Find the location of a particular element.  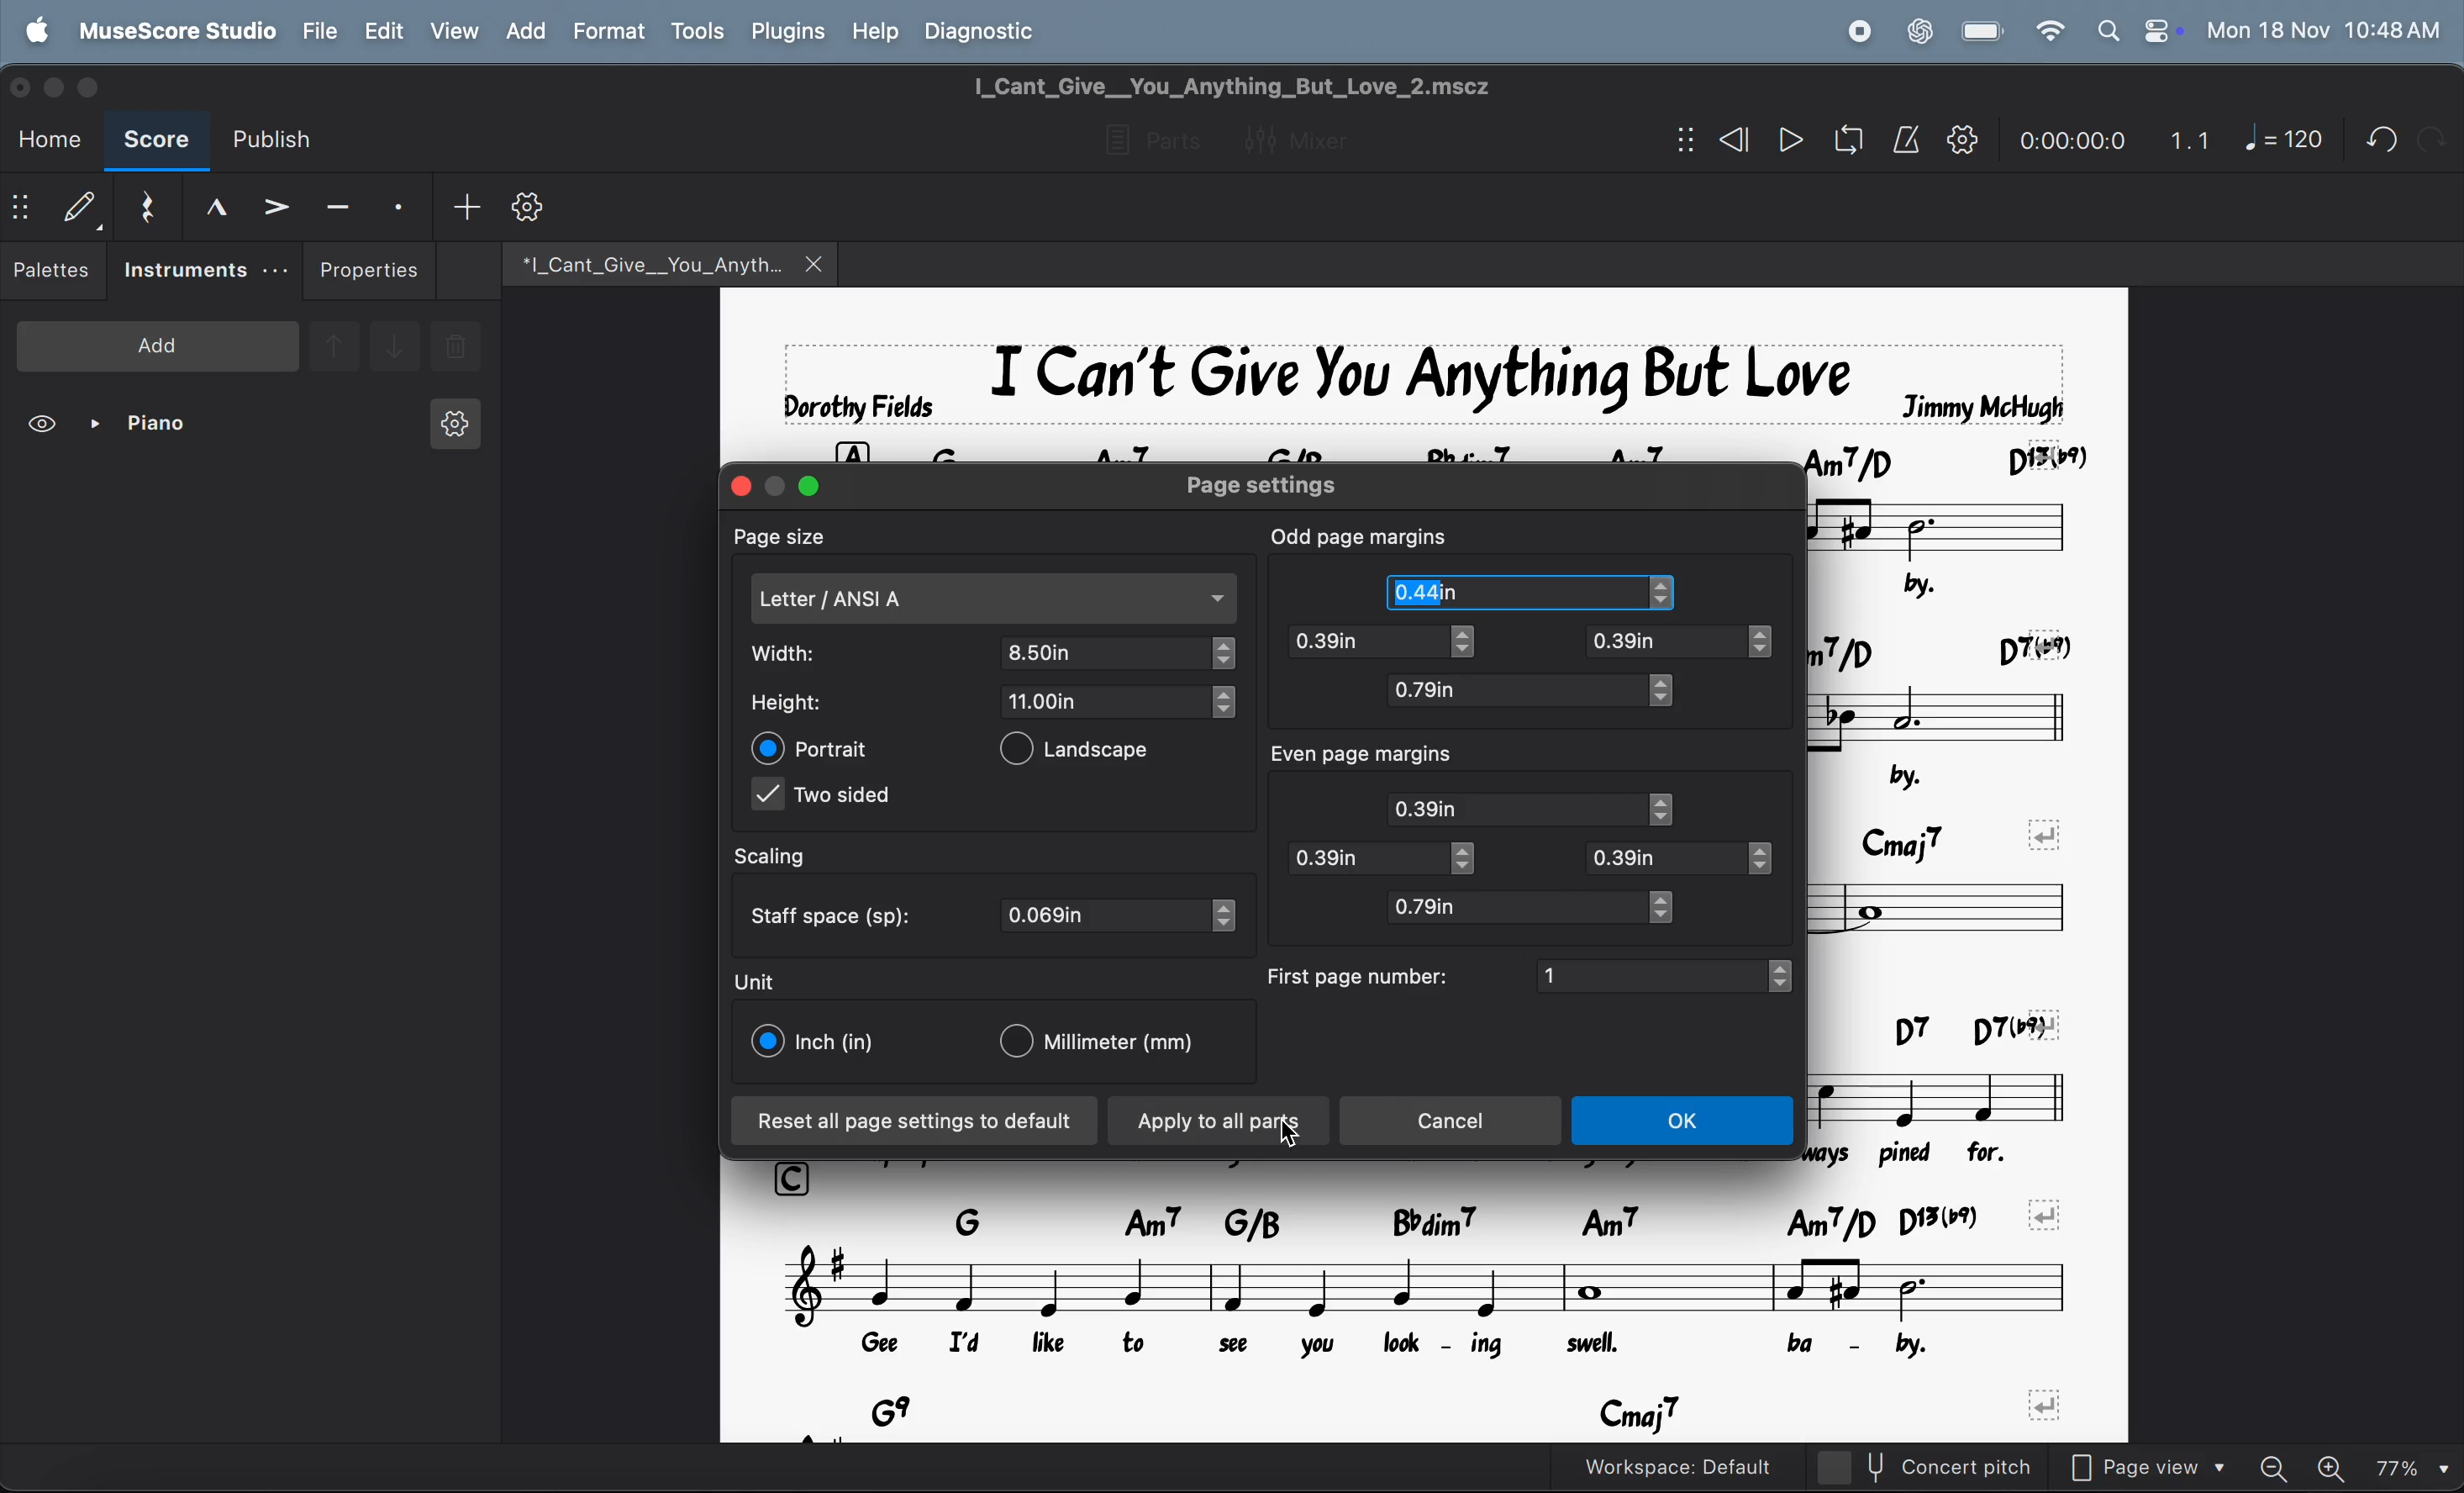

0.39 in is located at coordinates (1360, 642).